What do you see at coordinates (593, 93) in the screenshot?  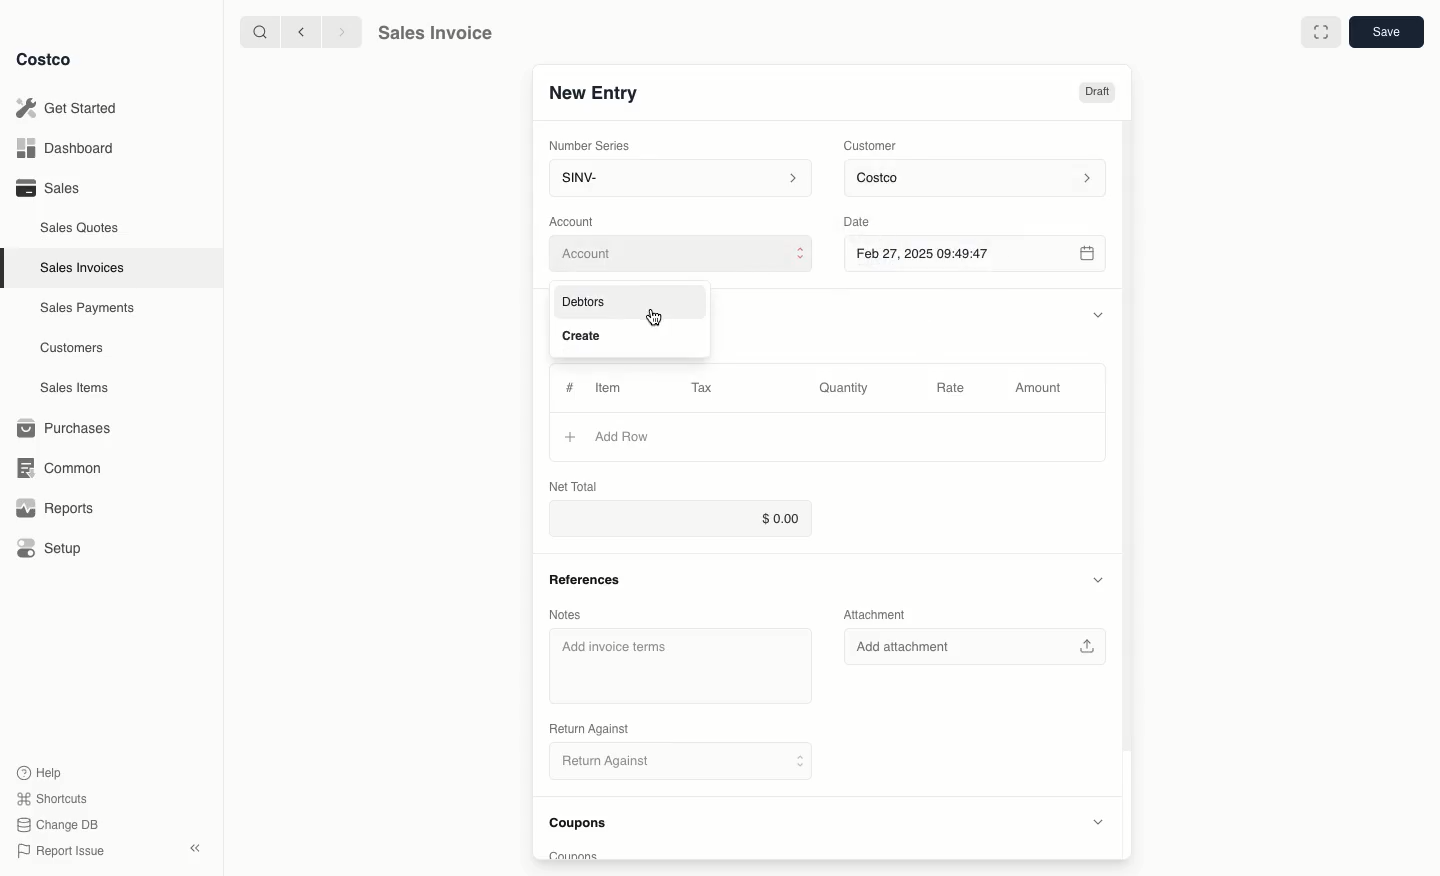 I see `New Entry` at bounding box center [593, 93].